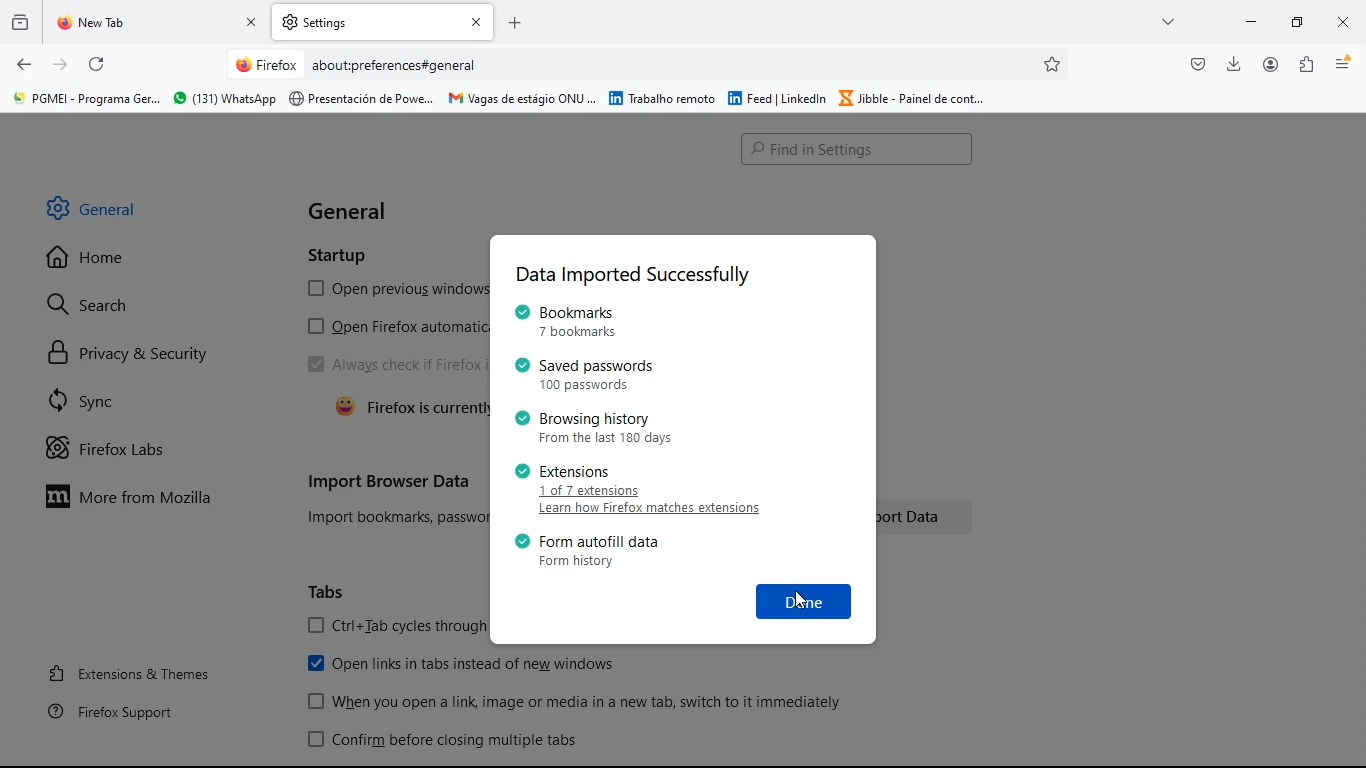 Image resolution: width=1366 pixels, height=768 pixels. I want to click on Cursor, so click(801, 599).